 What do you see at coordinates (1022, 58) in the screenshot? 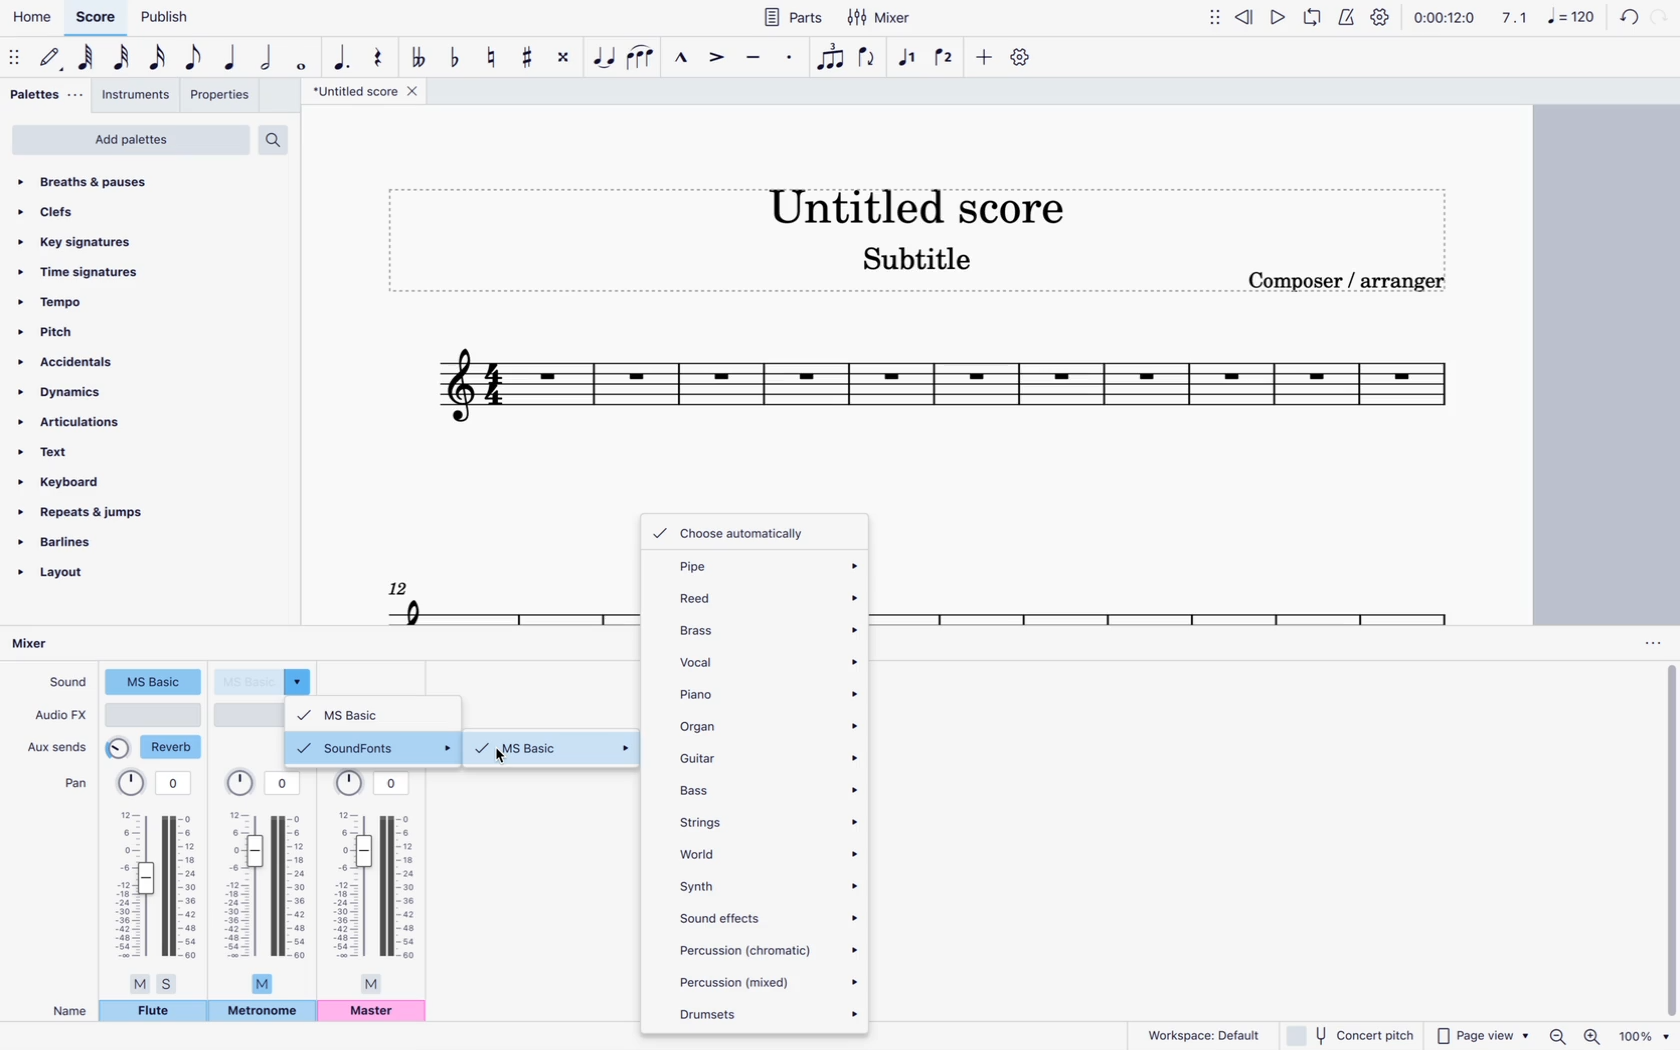
I see `settings` at bounding box center [1022, 58].